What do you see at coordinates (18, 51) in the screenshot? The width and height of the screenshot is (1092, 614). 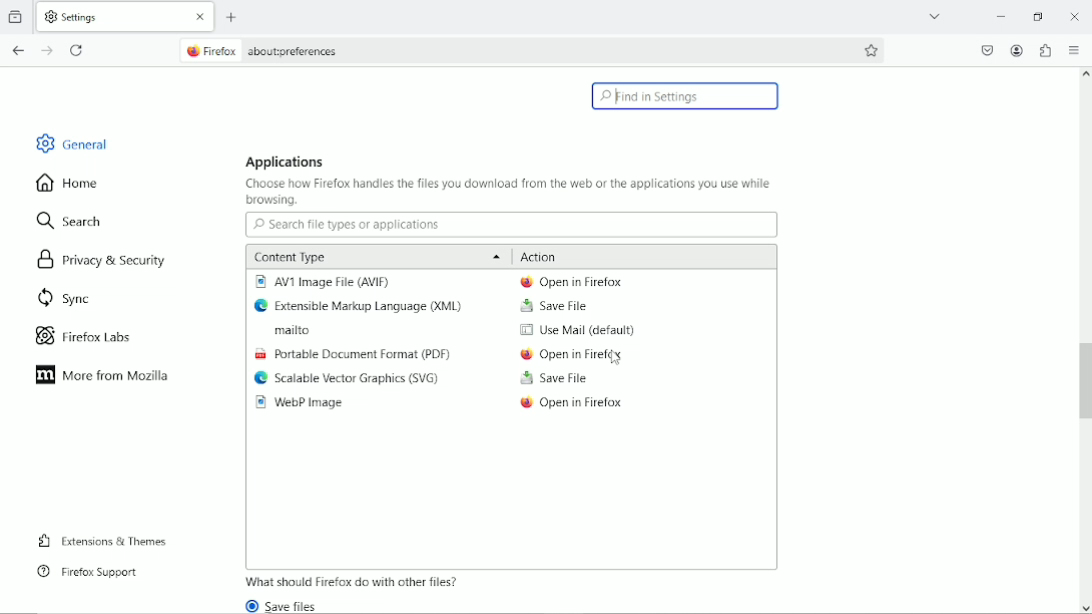 I see `Go back` at bounding box center [18, 51].